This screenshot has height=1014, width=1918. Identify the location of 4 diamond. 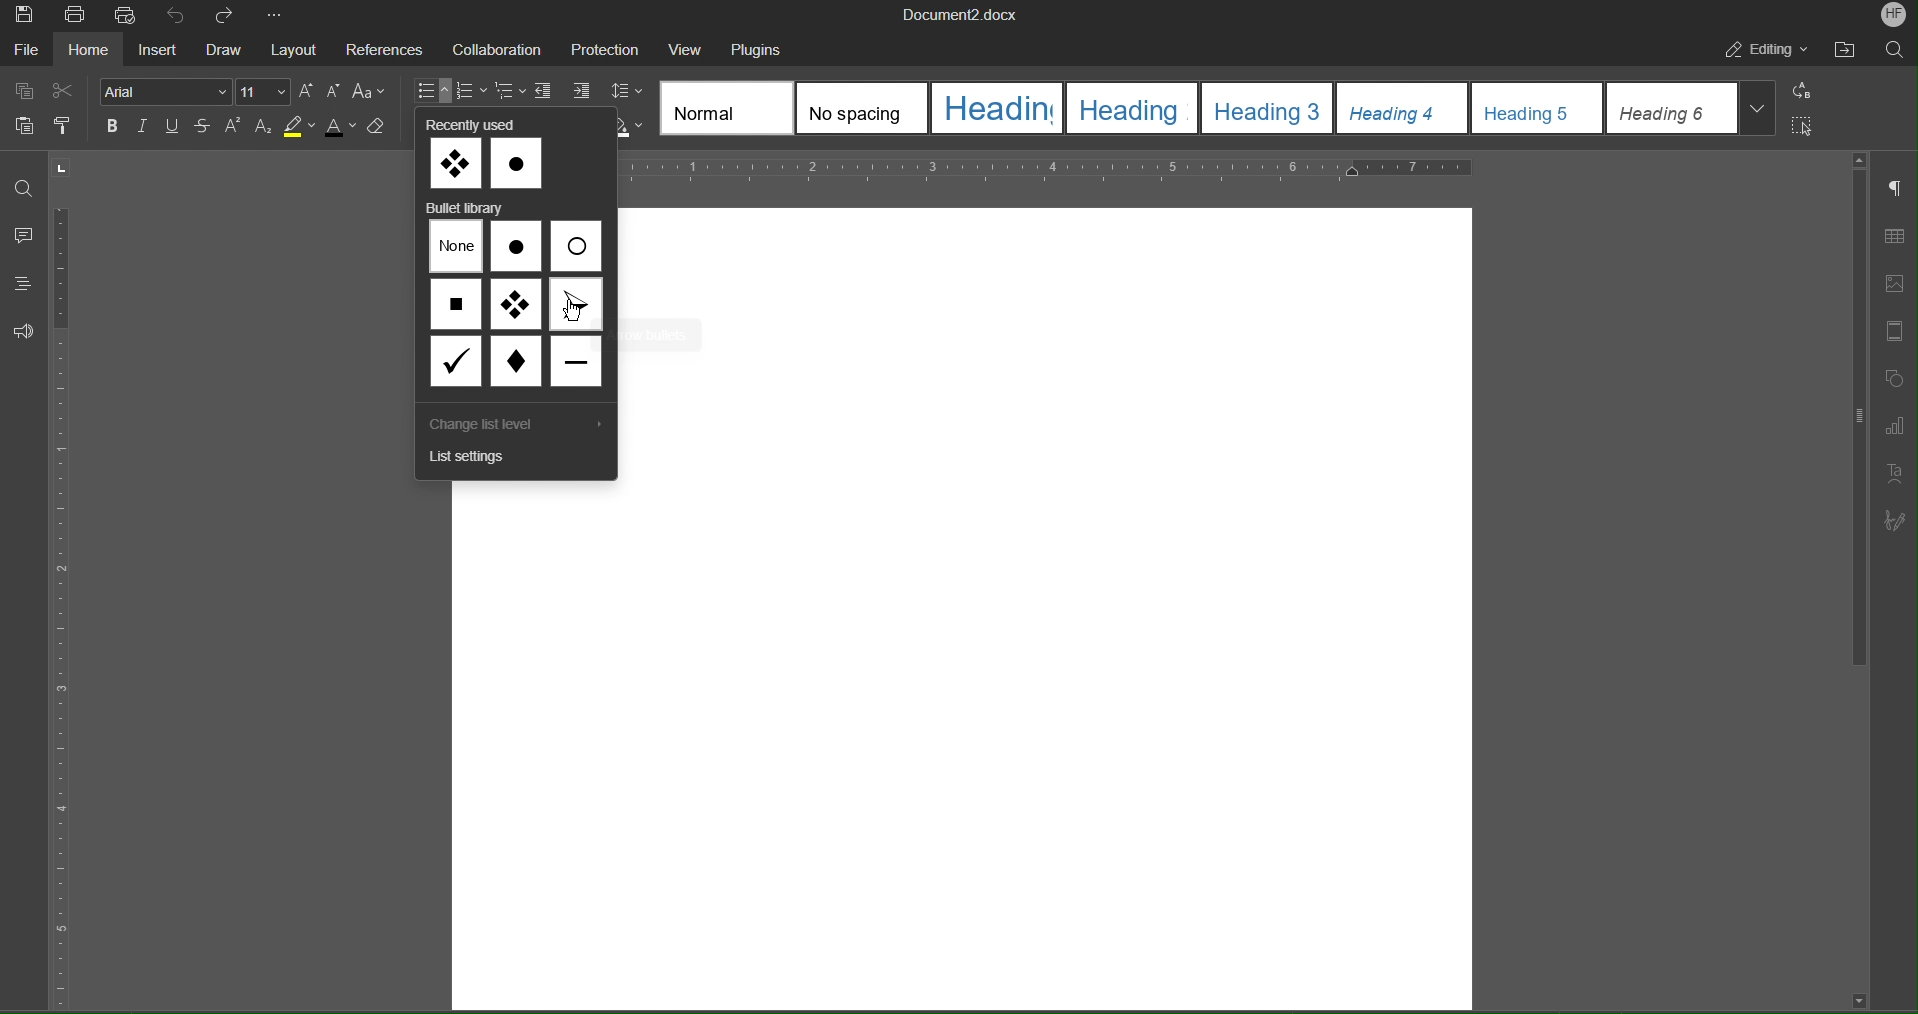
(517, 307).